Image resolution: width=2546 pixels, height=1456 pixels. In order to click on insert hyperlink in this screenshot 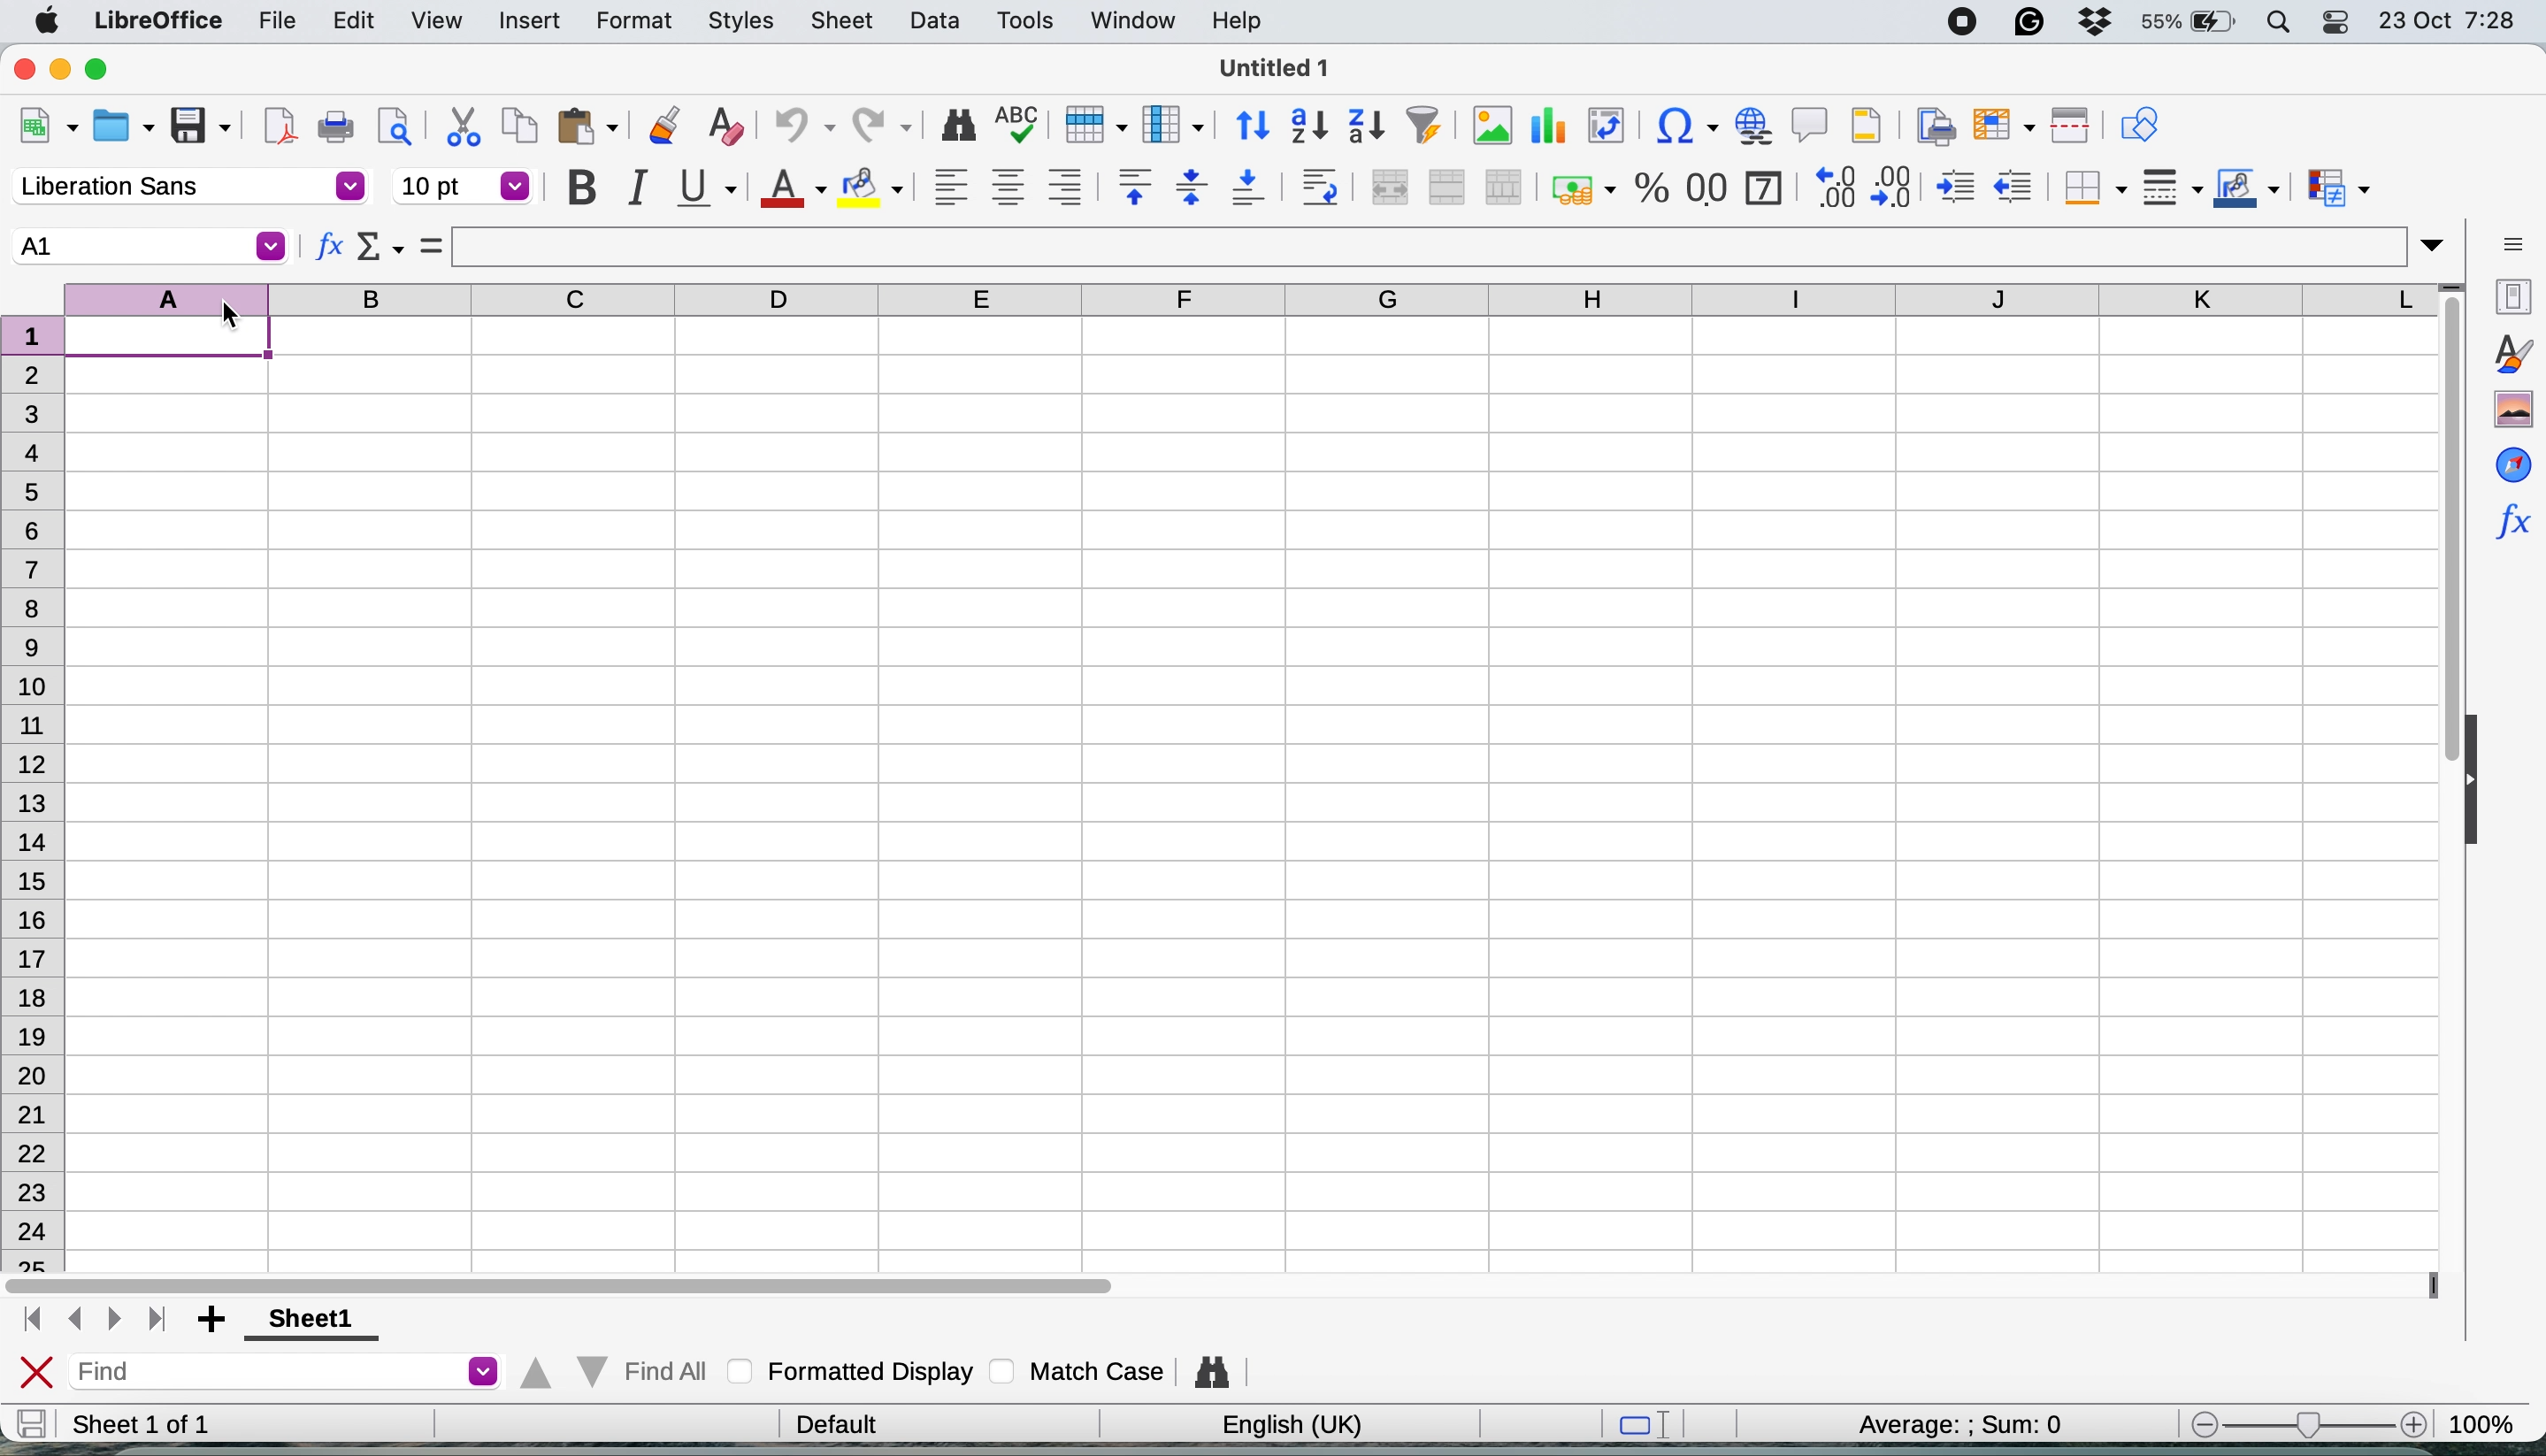, I will do `click(1753, 126)`.